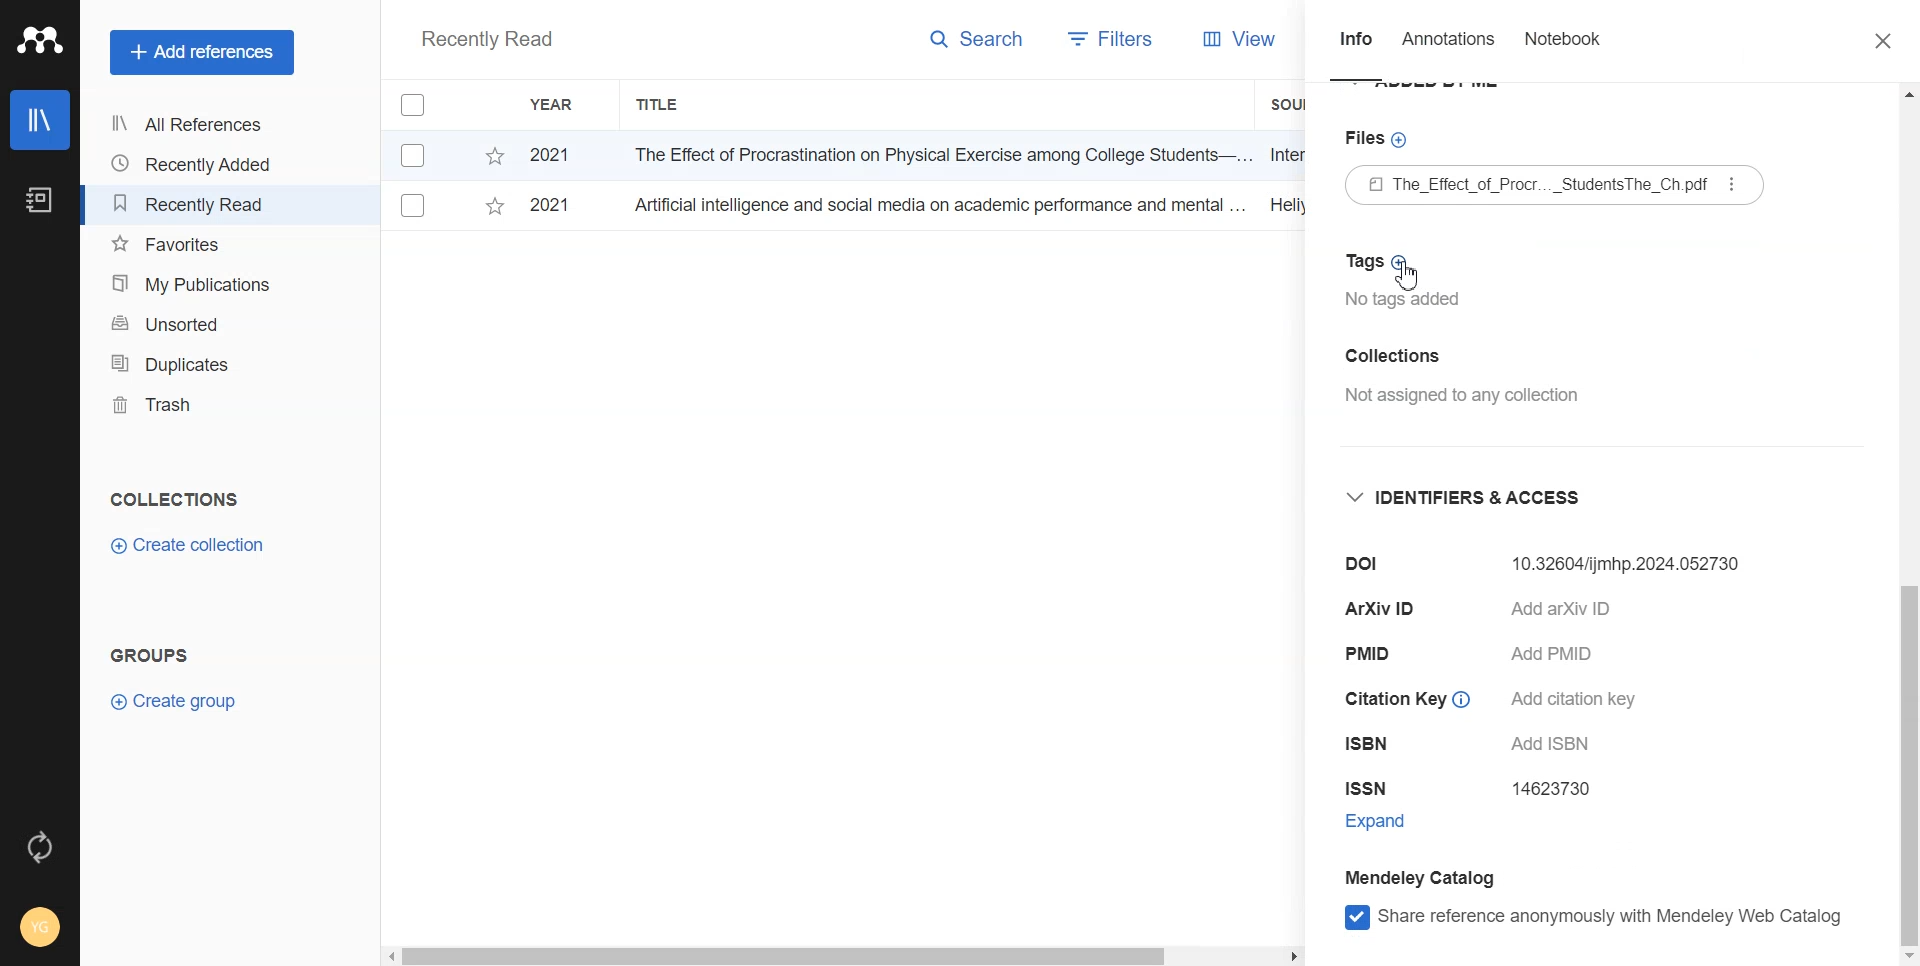 Image resolution: width=1920 pixels, height=966 pixels. Describe the element at coordinates (197, 322) in the screenshot. I see `Unsorted` at that location.